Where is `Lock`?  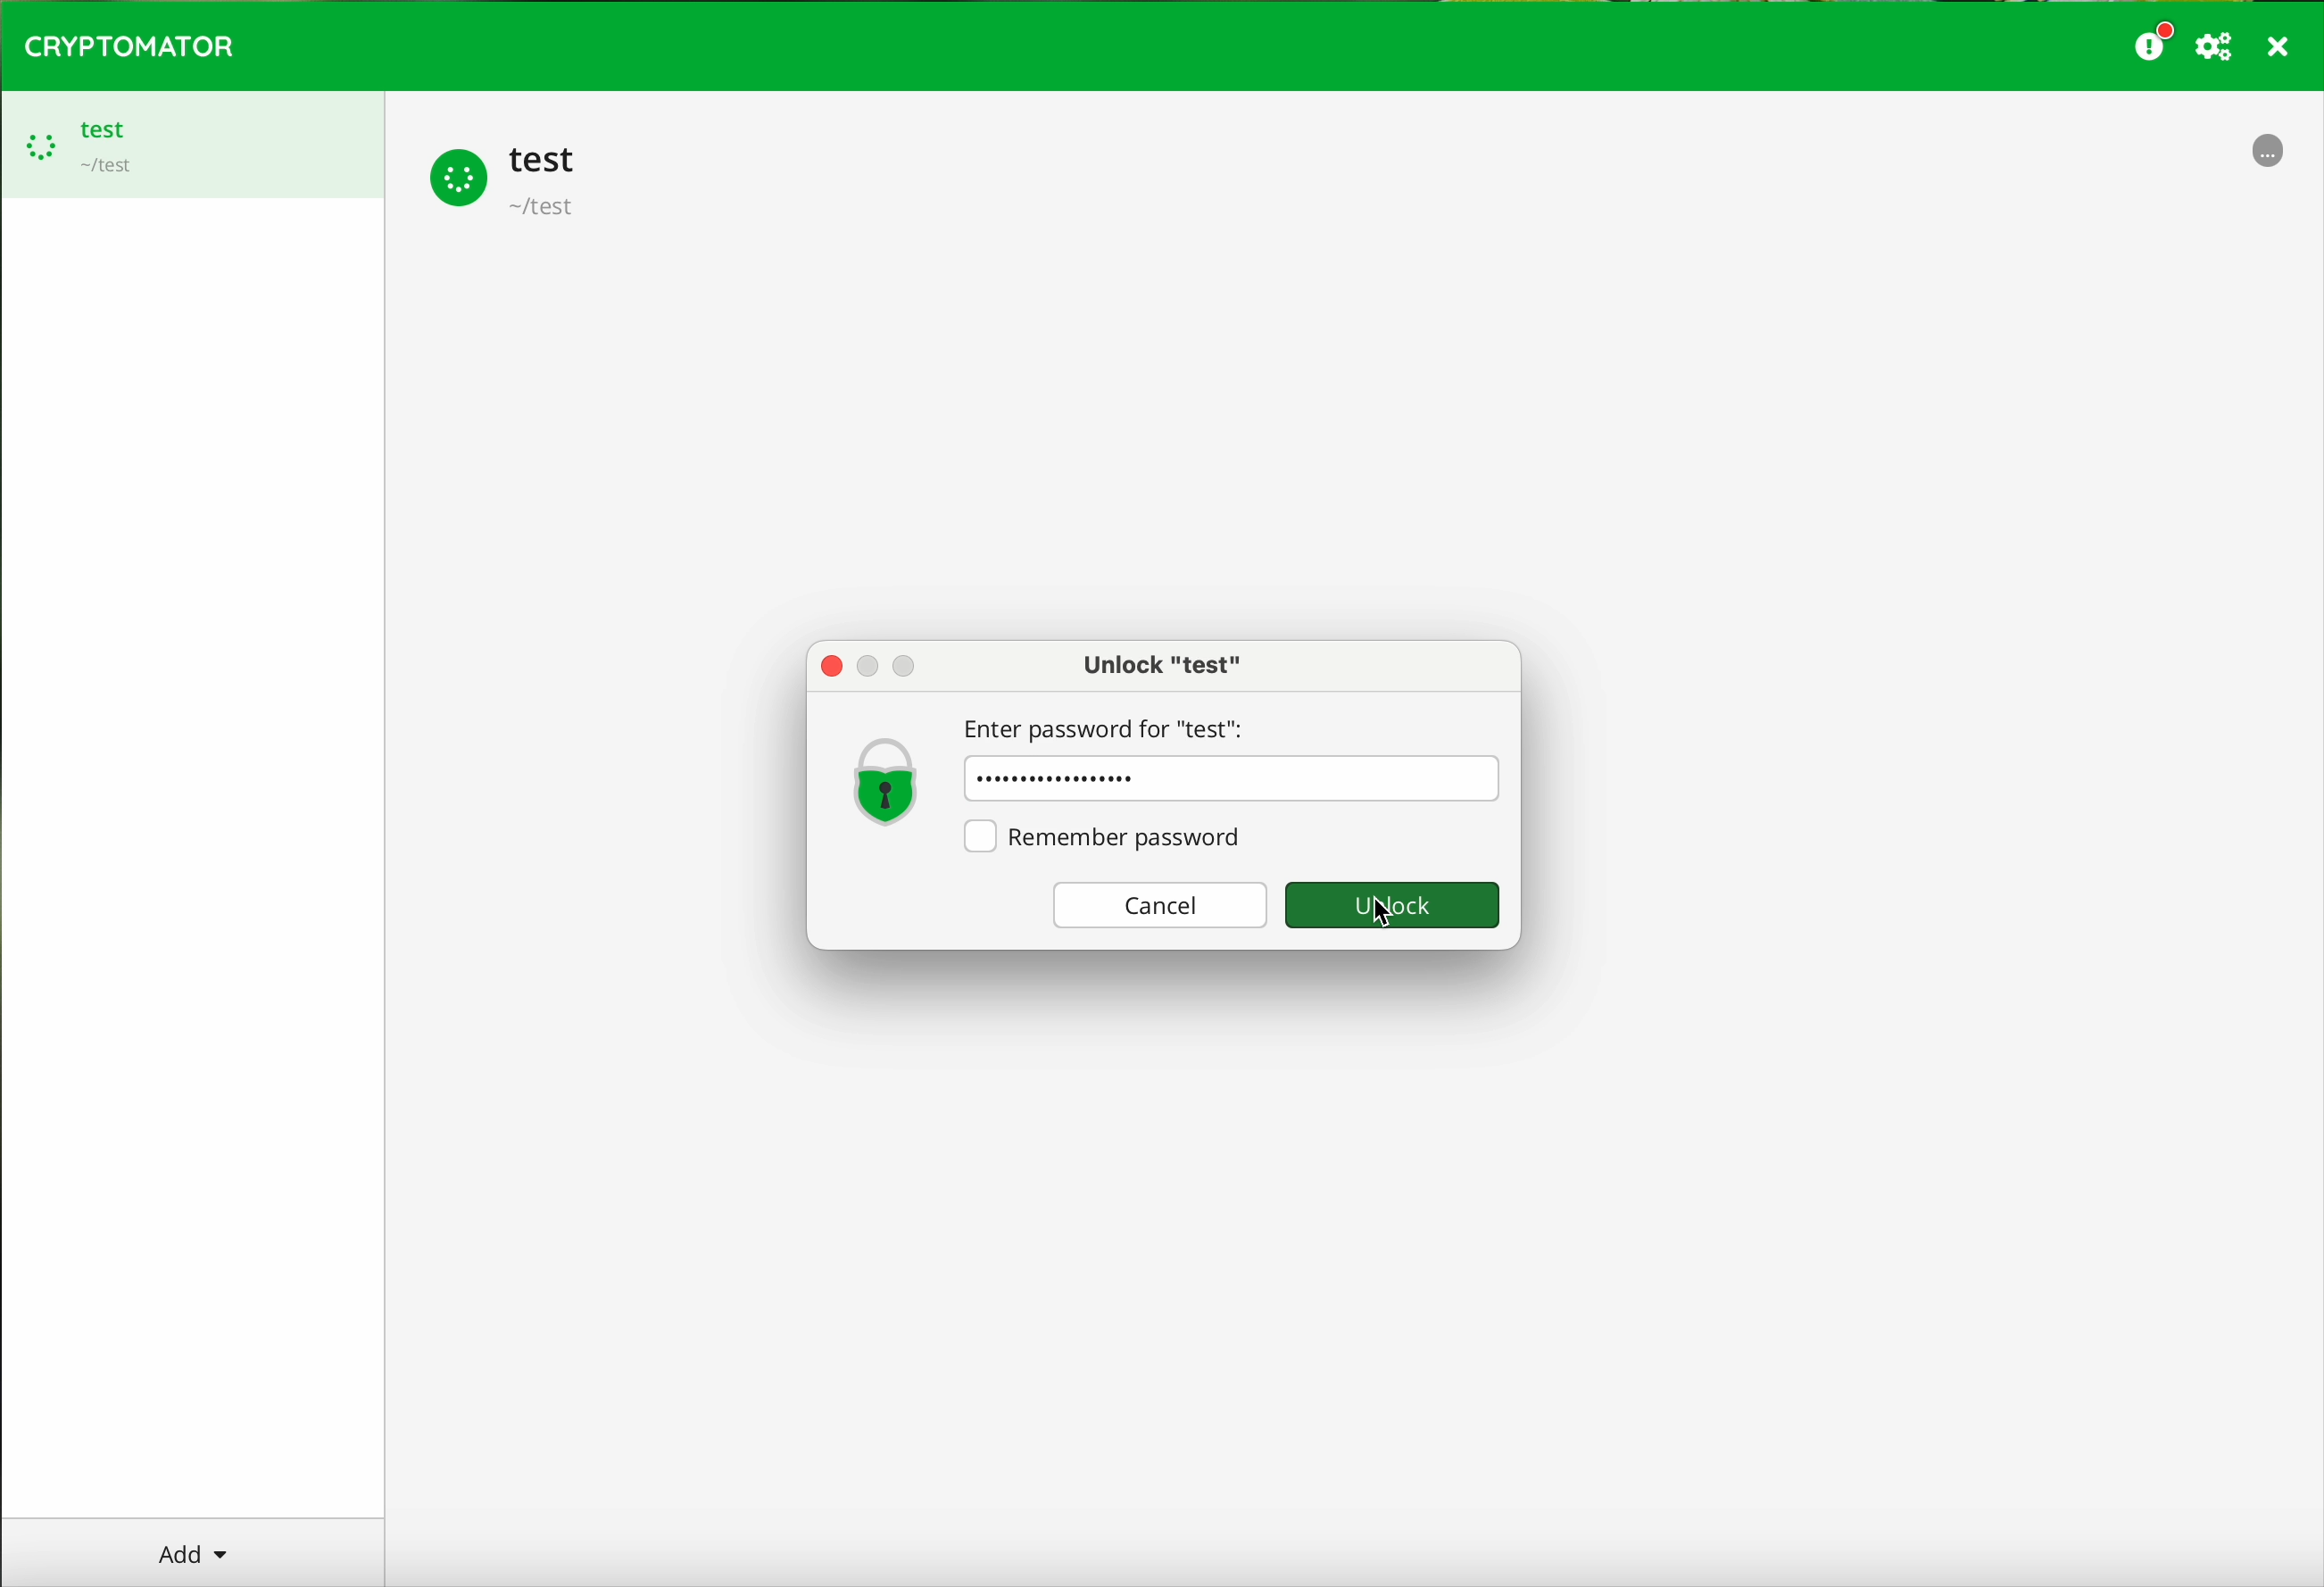
Lock is located at coordinates (887, 780).